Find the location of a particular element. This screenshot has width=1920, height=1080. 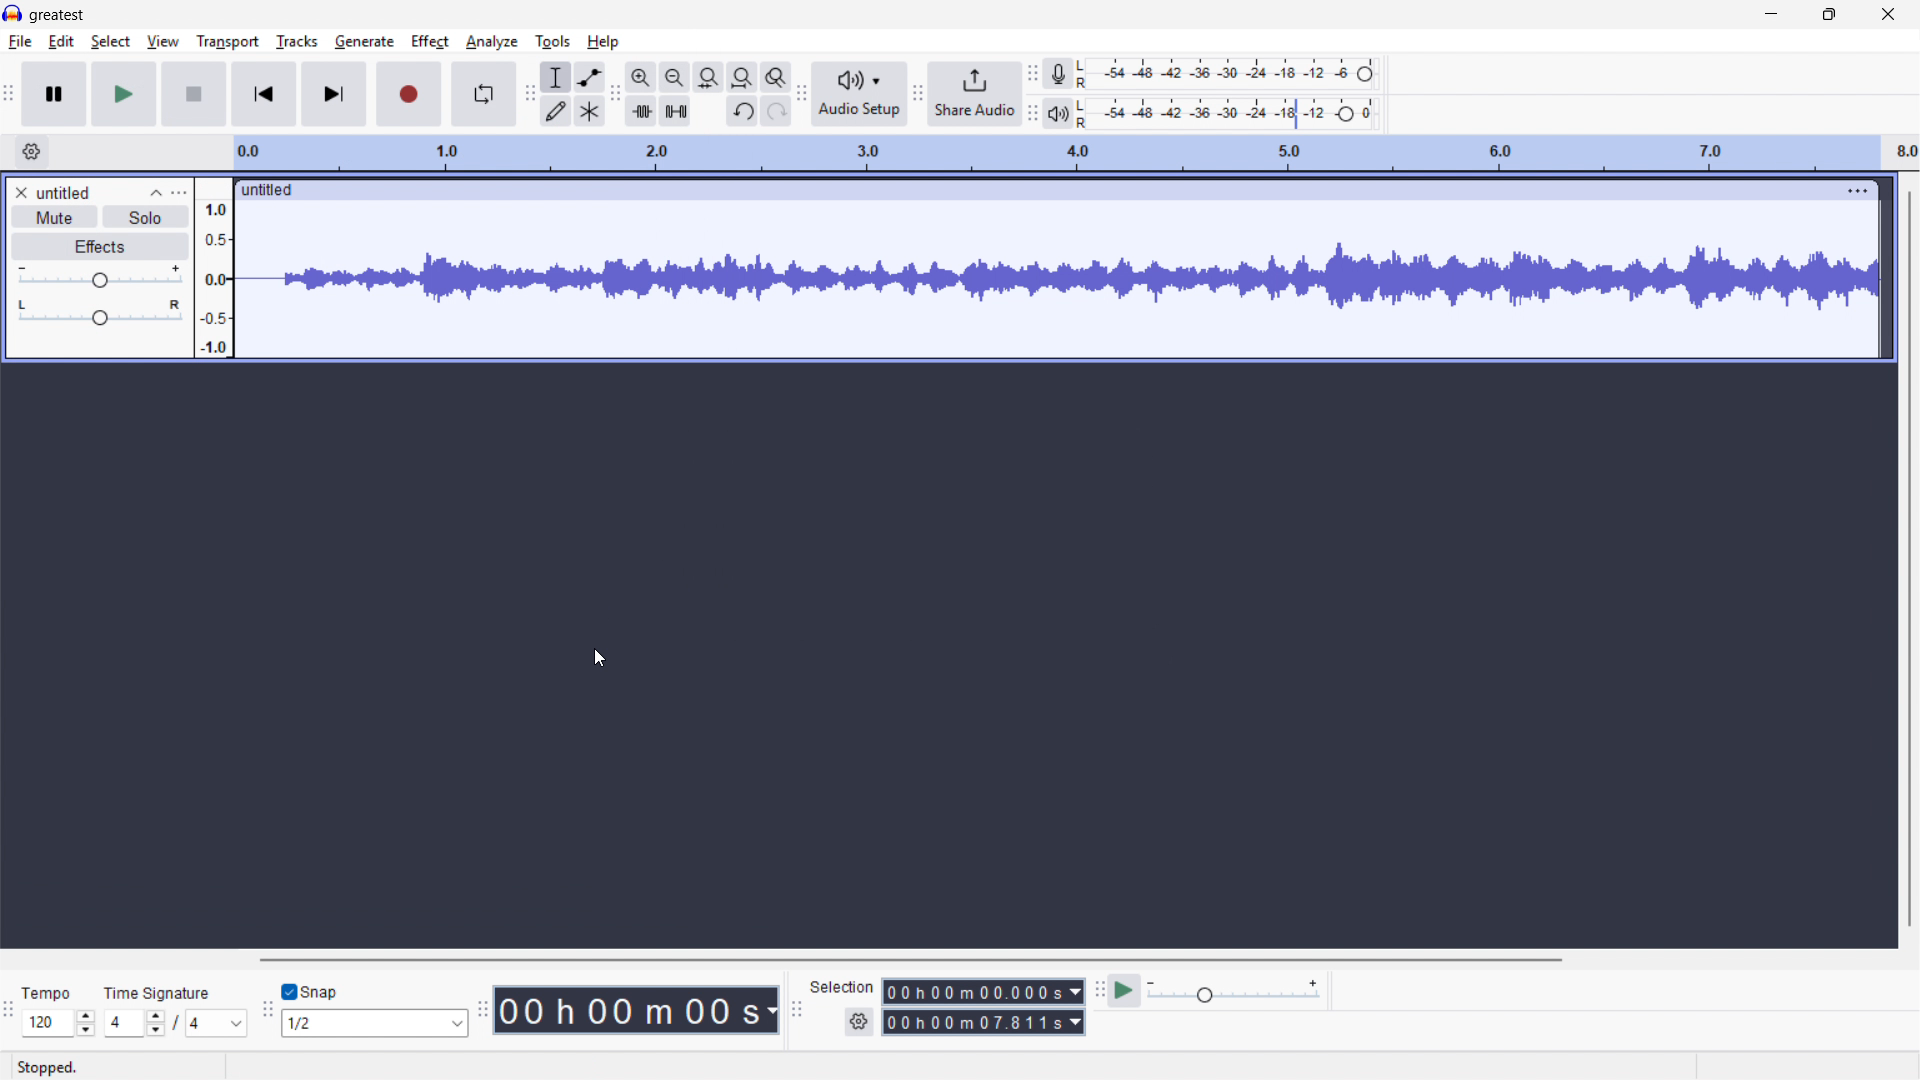

pause is located at coordinates (56, 95).